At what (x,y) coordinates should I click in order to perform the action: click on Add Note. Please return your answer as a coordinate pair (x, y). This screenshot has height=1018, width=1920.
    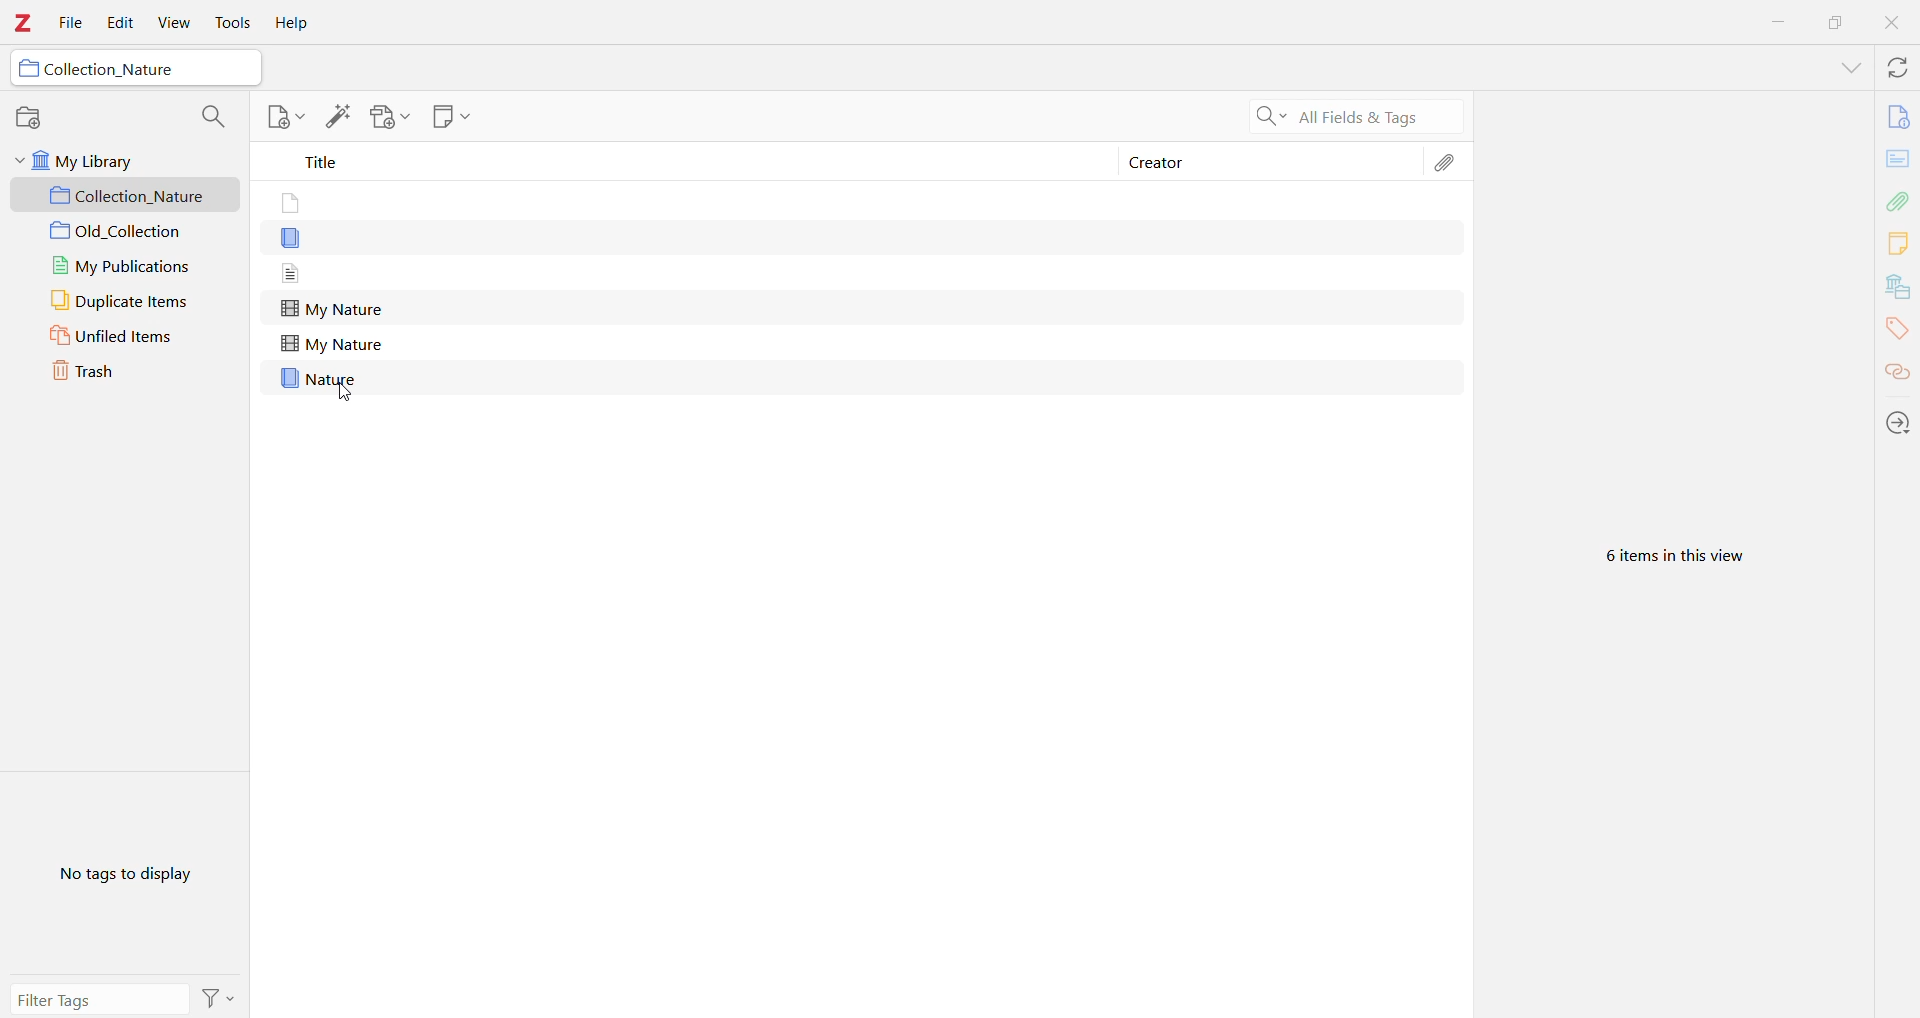
    Looking at the image, I should click on (284, 116).